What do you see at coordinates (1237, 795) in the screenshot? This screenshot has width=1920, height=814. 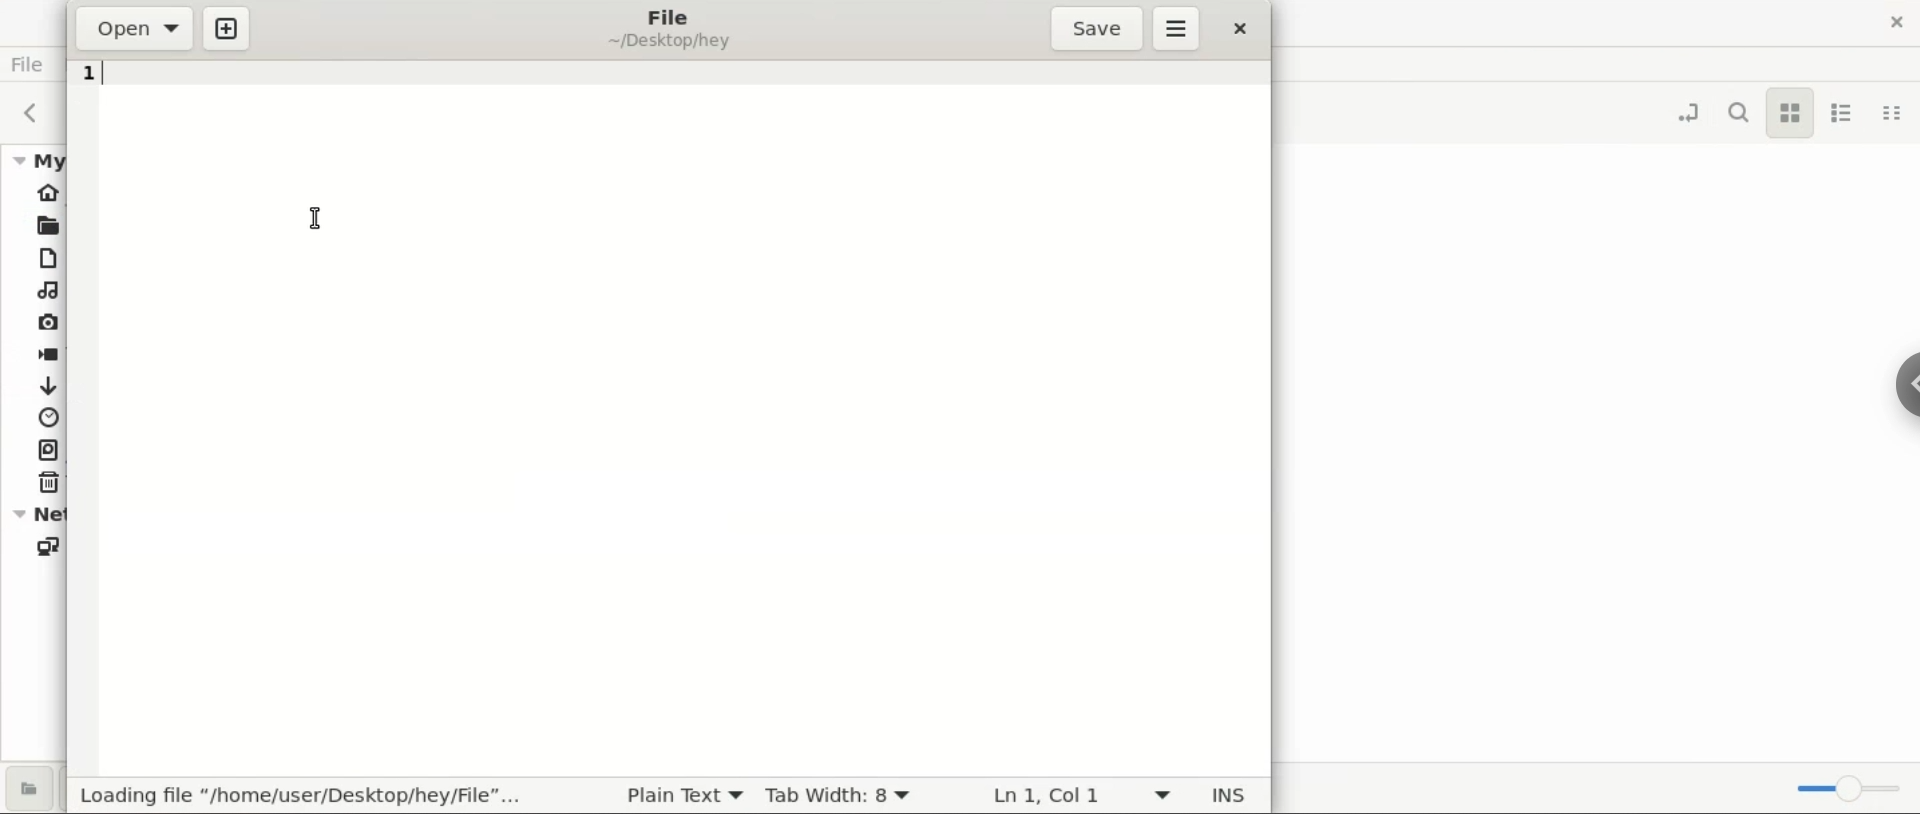 I see `INS` at bounding box center [1237, 795].